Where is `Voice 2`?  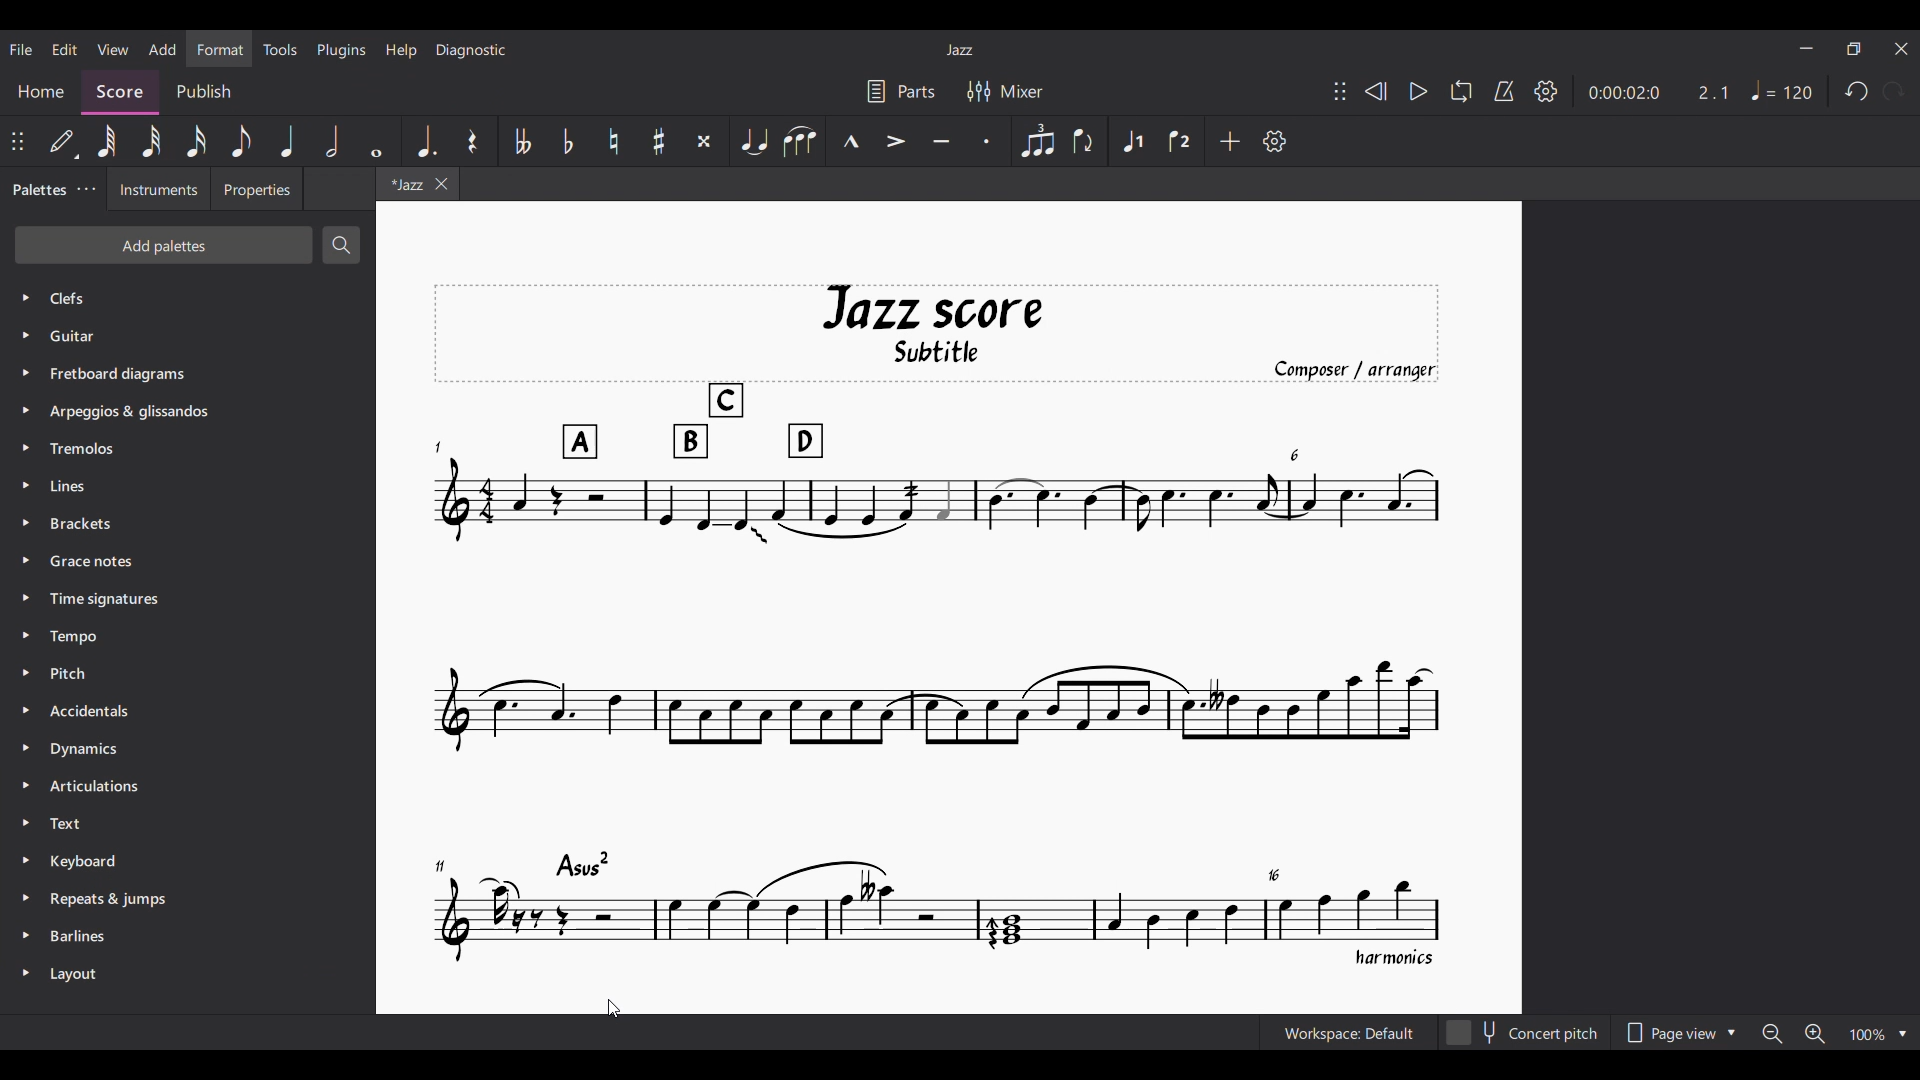
Voice 2 is located at coordinates (1179, 141).